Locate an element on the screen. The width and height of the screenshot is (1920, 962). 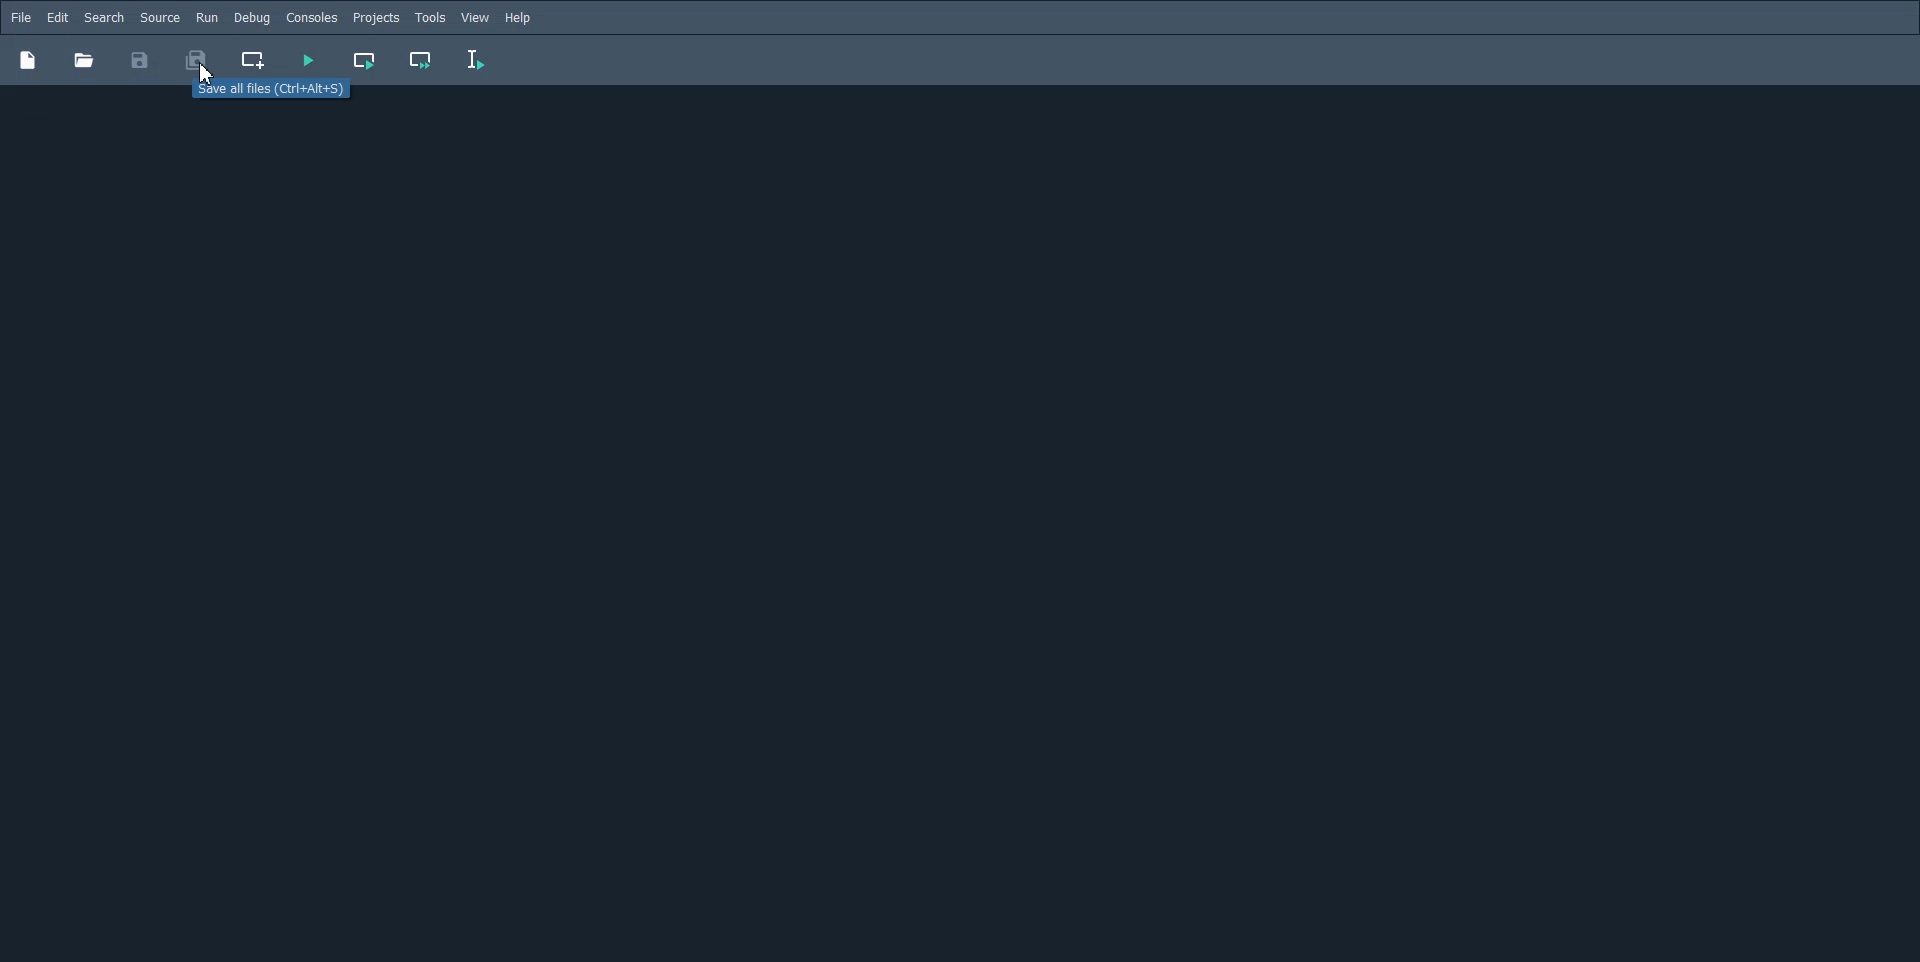
 is located at coordinates (83, 60).